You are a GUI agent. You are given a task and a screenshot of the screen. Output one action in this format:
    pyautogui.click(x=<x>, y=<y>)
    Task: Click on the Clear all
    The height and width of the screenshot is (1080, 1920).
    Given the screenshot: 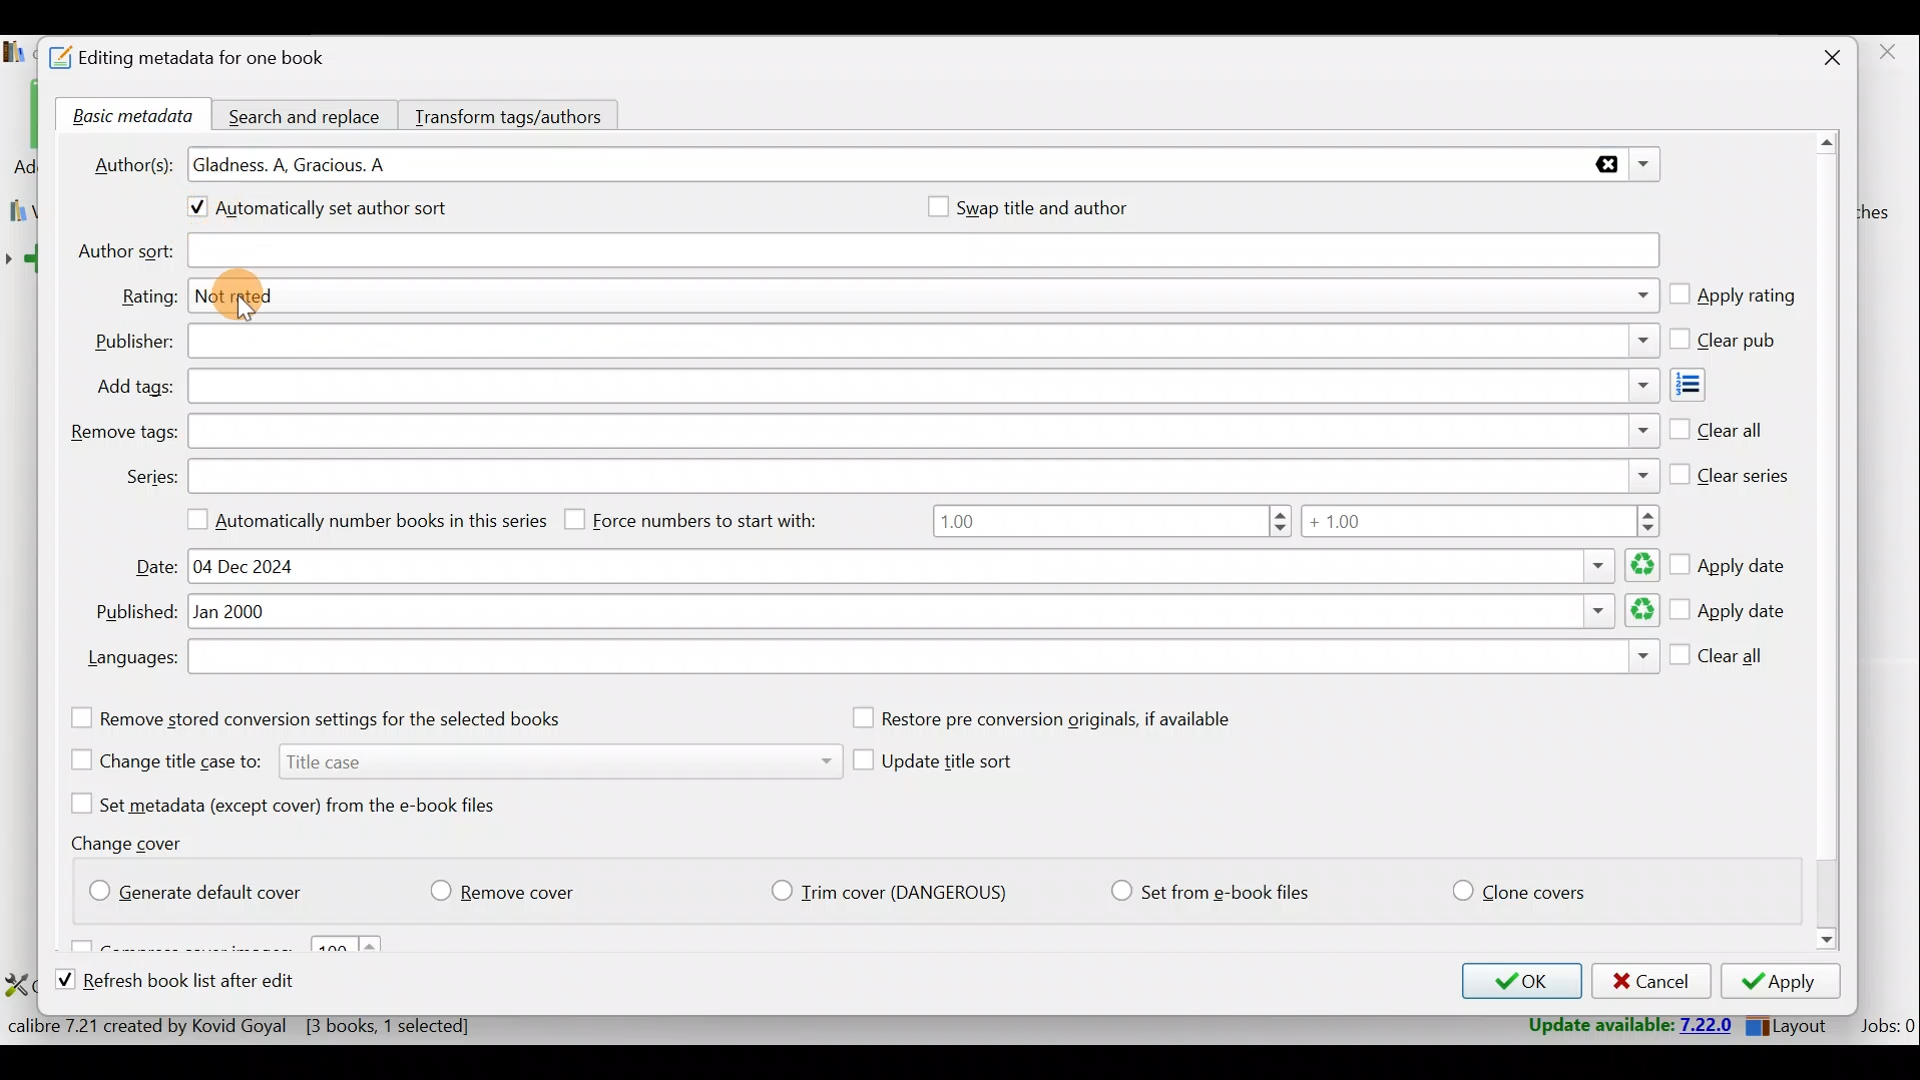 What is the action you would take?
    pyautogui.click(x=1720, y=660)
    